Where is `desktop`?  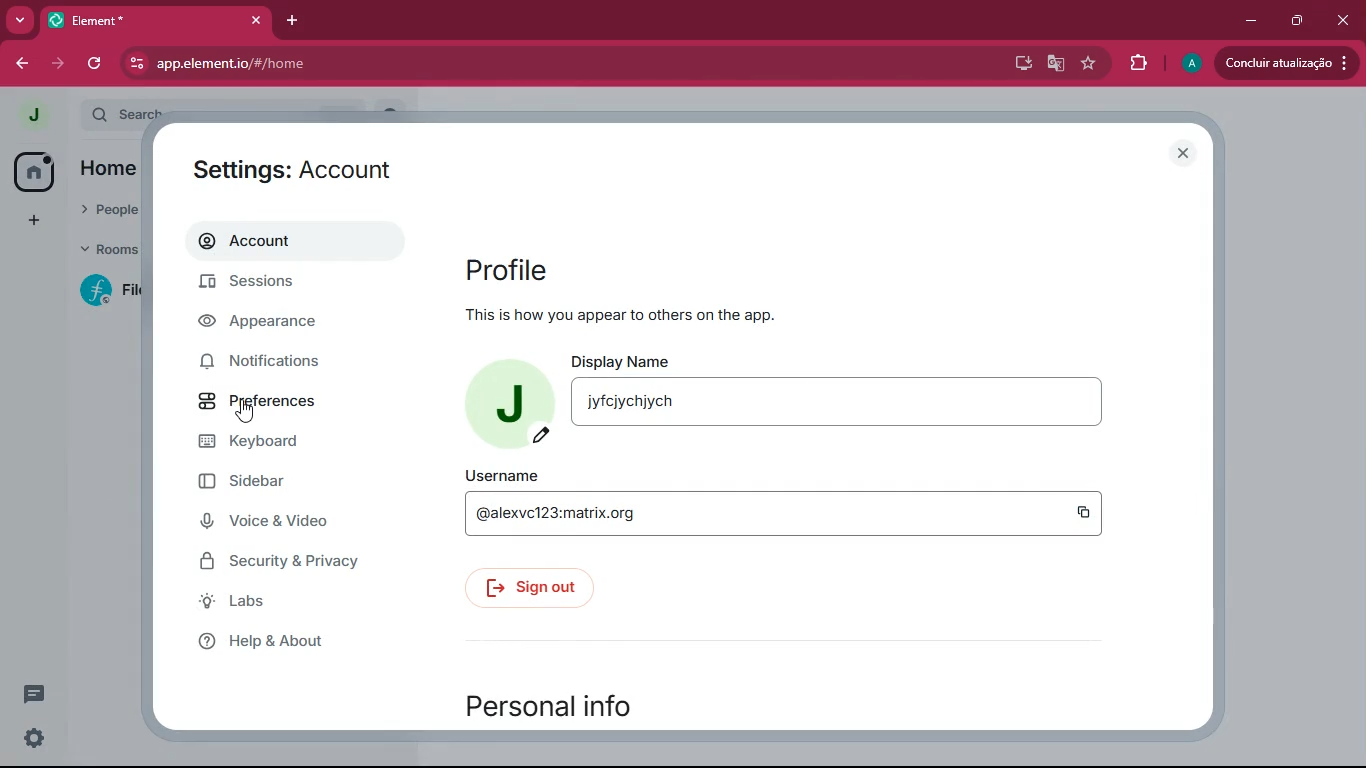 desktop is located at coordinates (1021, 63).